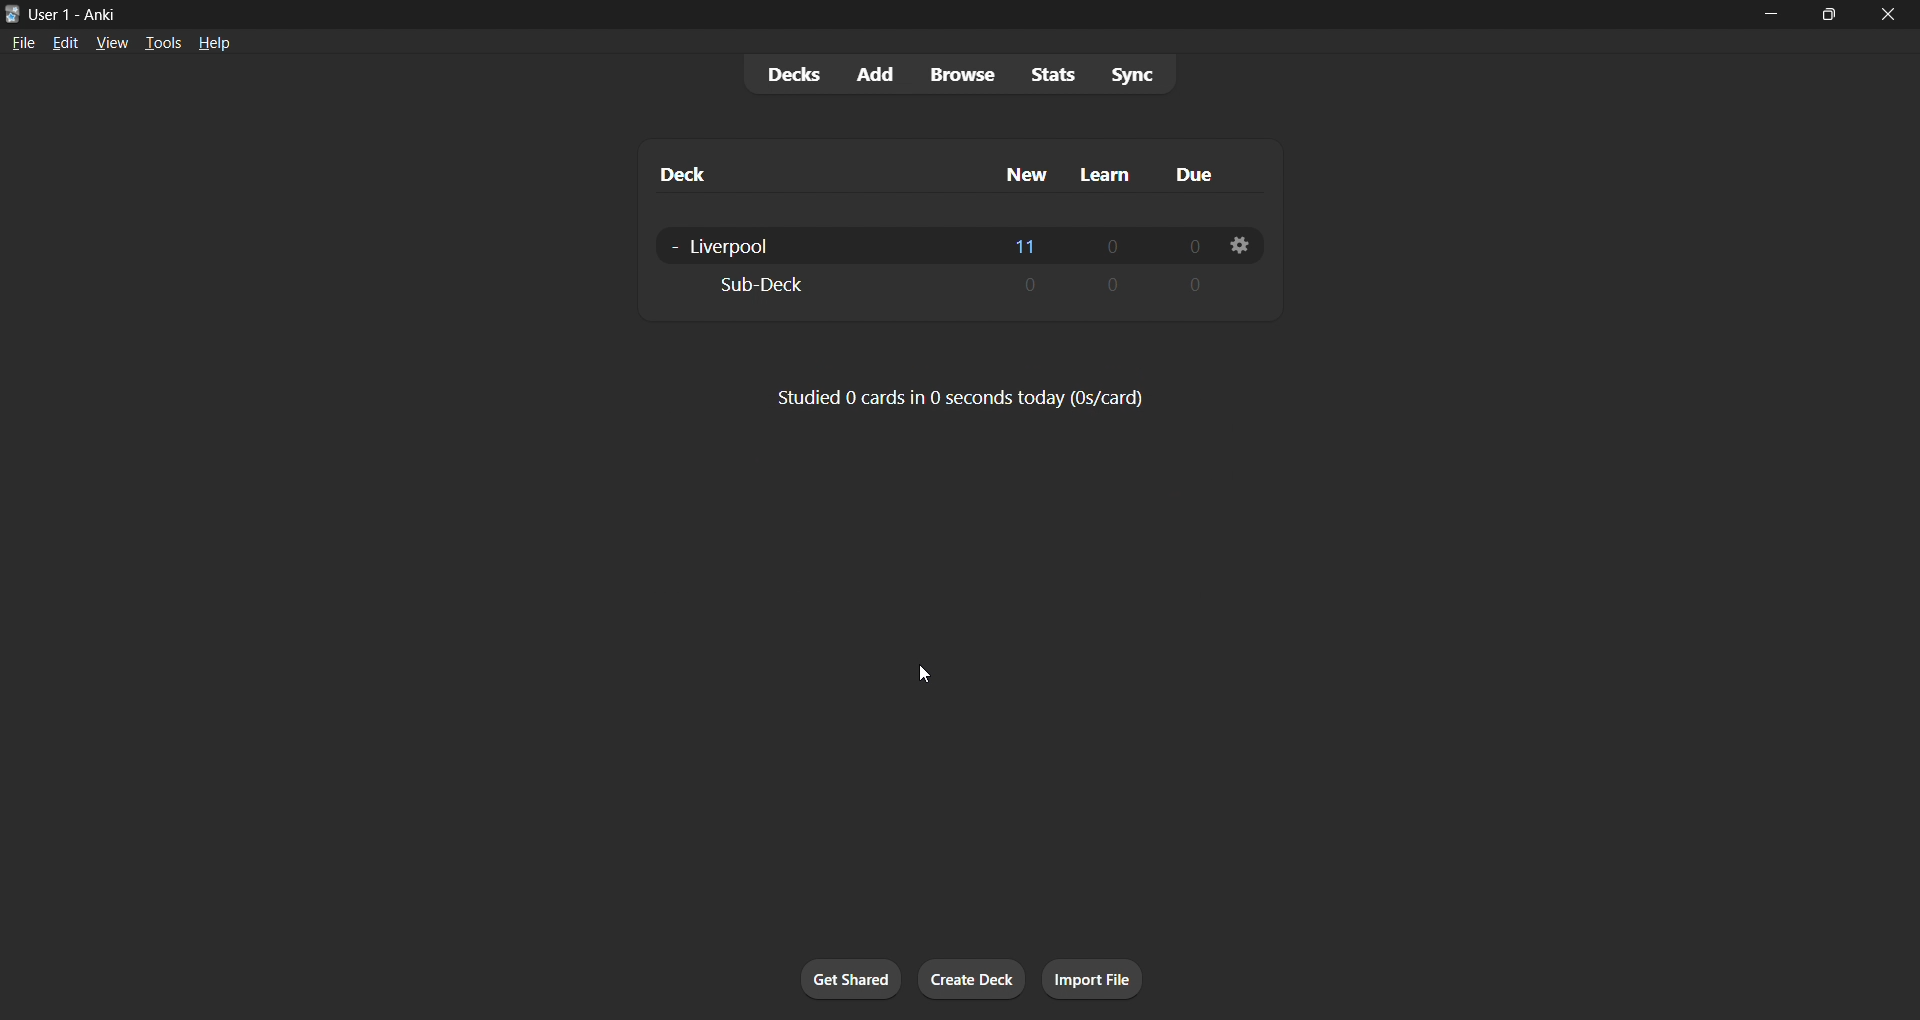 The image size is (1920, 1020). Describe the element at coordinates (1891, 15) in the screenshot. I see `close` at that location.